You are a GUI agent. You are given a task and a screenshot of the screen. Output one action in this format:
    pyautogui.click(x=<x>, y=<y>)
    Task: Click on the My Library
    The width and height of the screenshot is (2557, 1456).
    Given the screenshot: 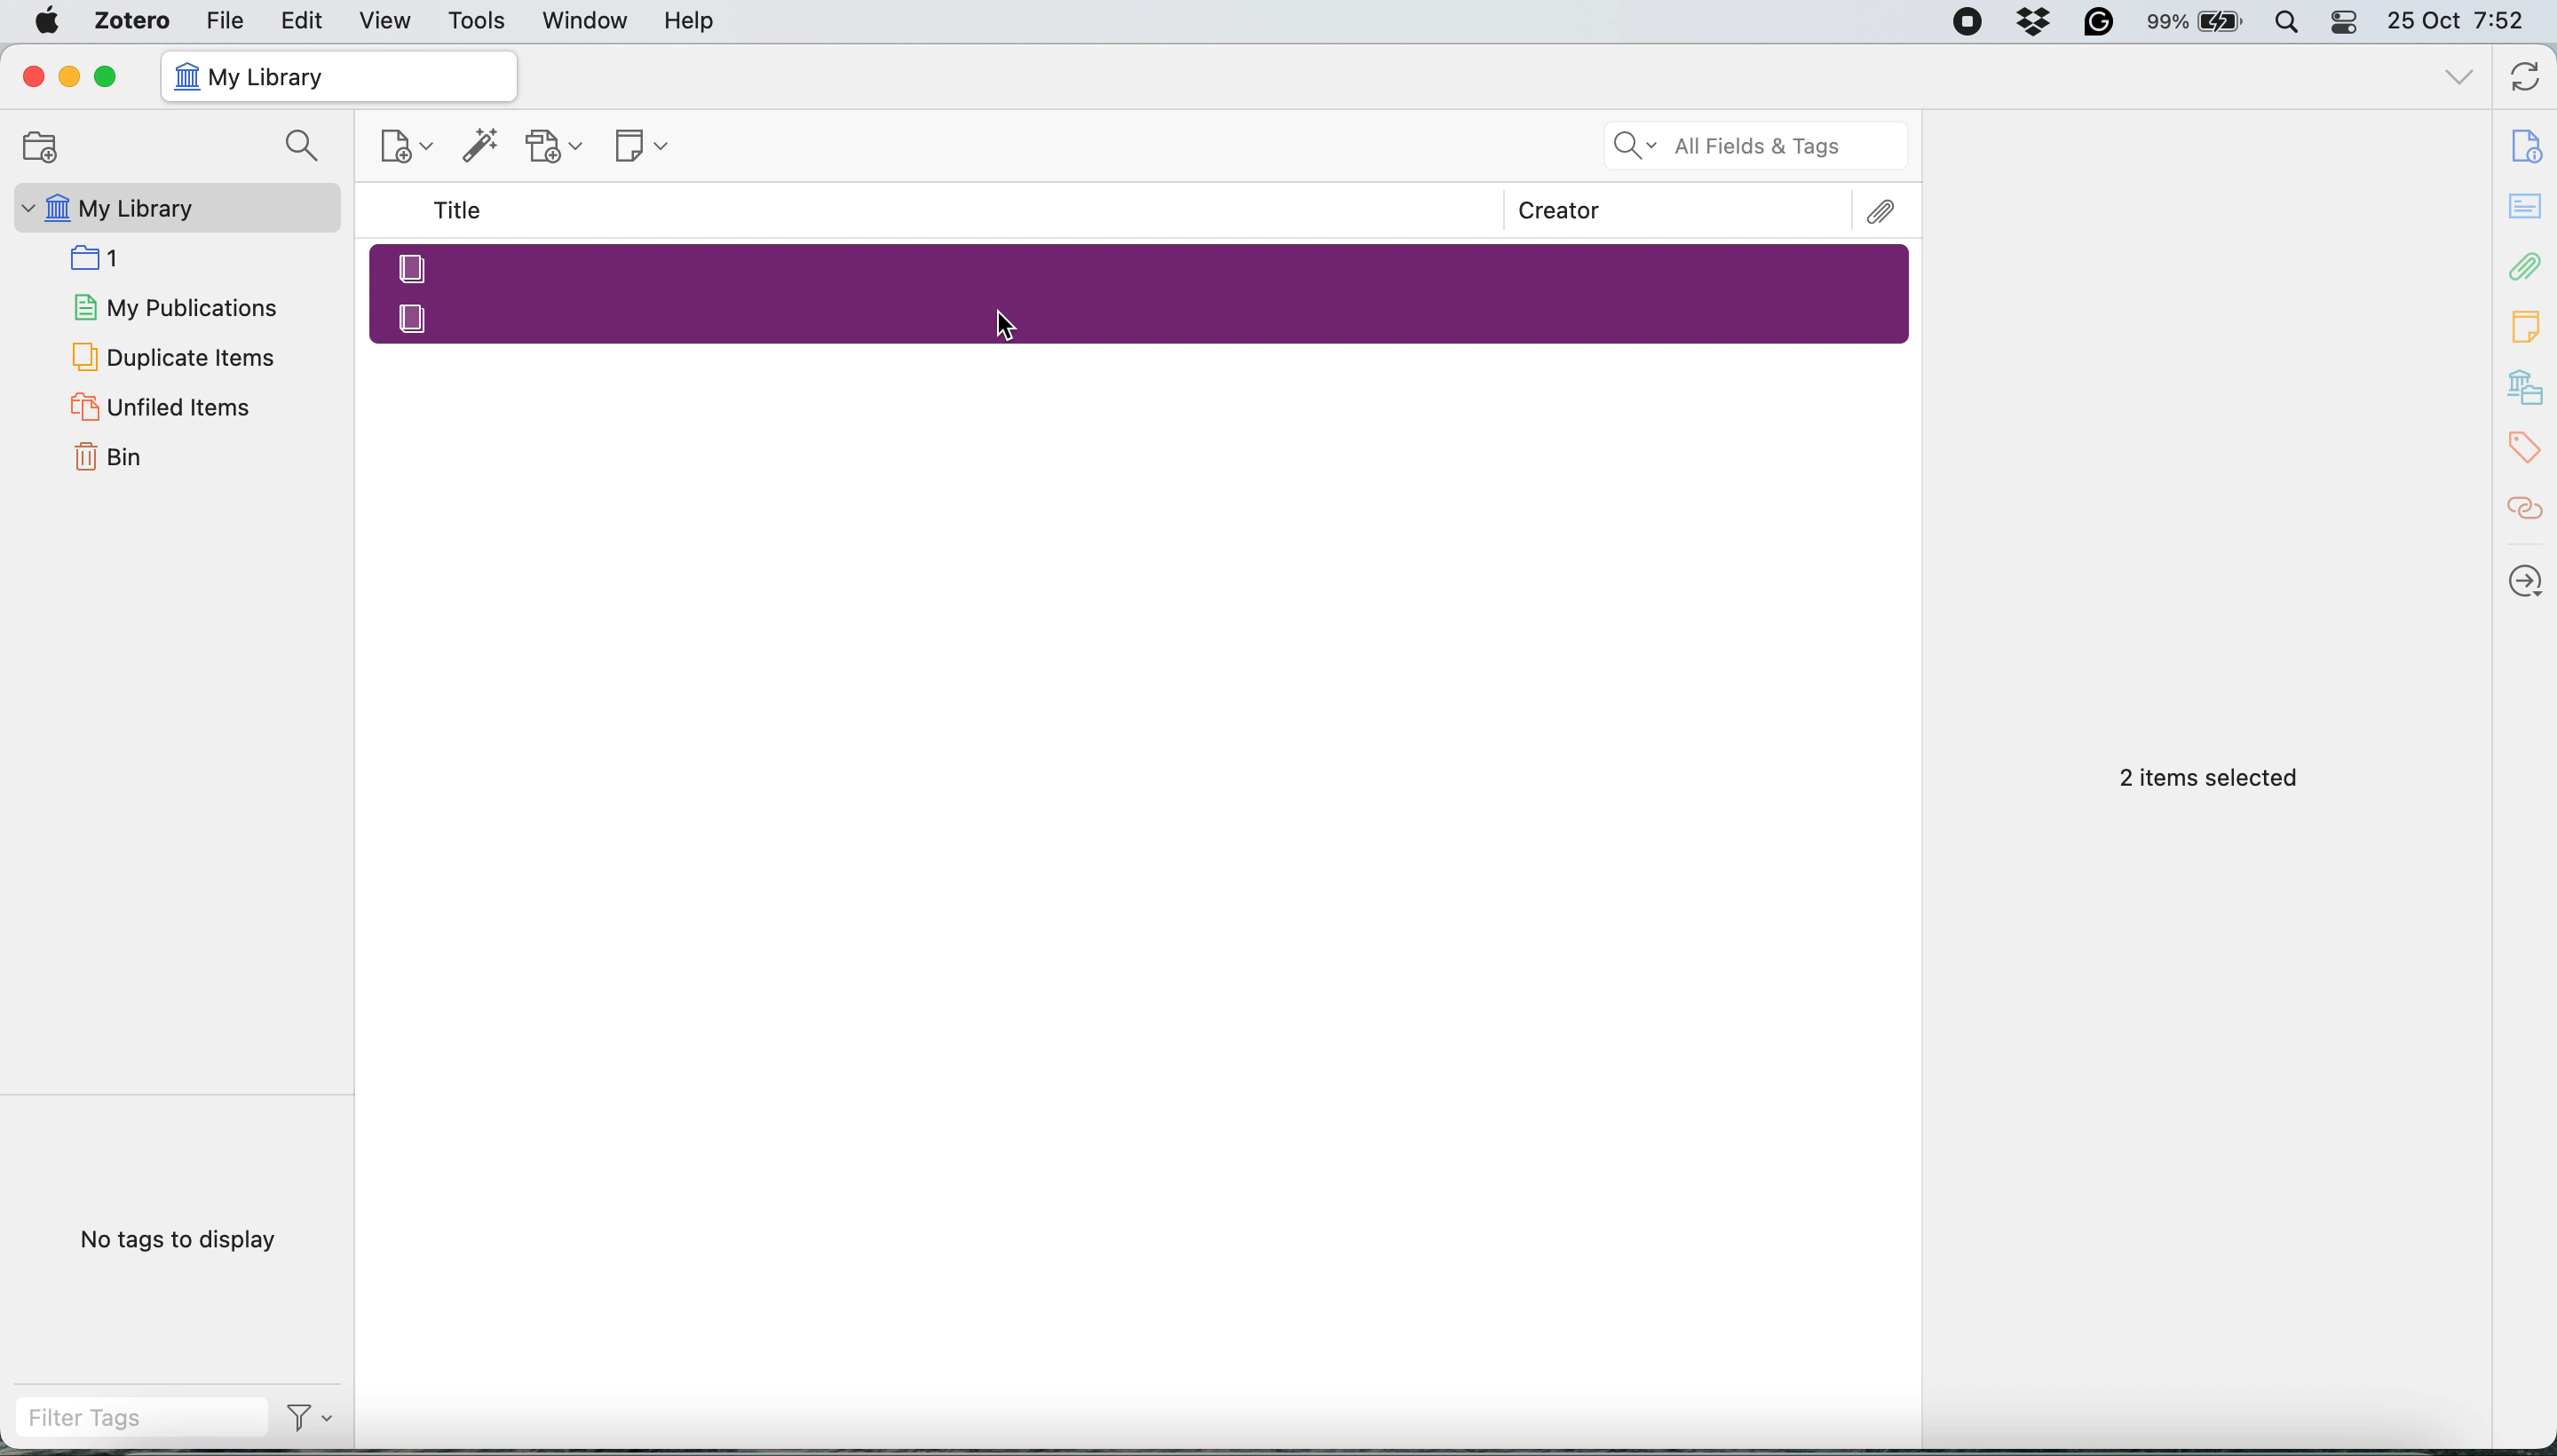 What is the action you would take?
    pyautogui.click(x=173, y=208)
    